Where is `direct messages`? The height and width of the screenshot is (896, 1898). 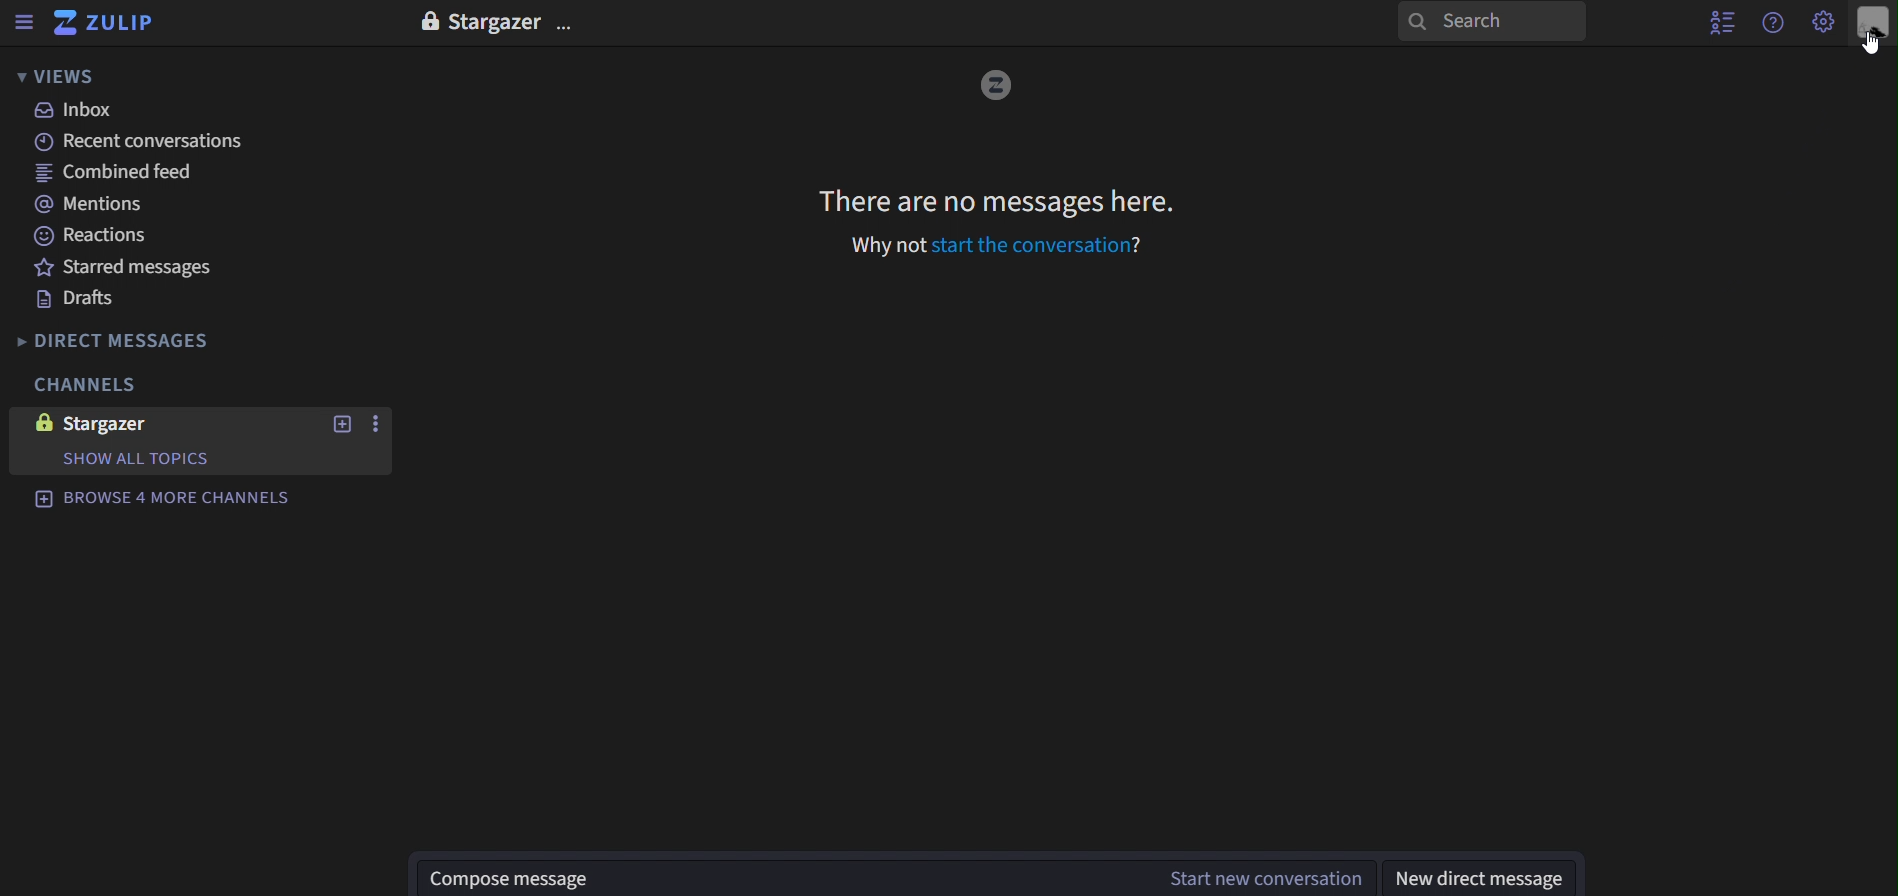 direct messages is located at coordinates (143, 339).